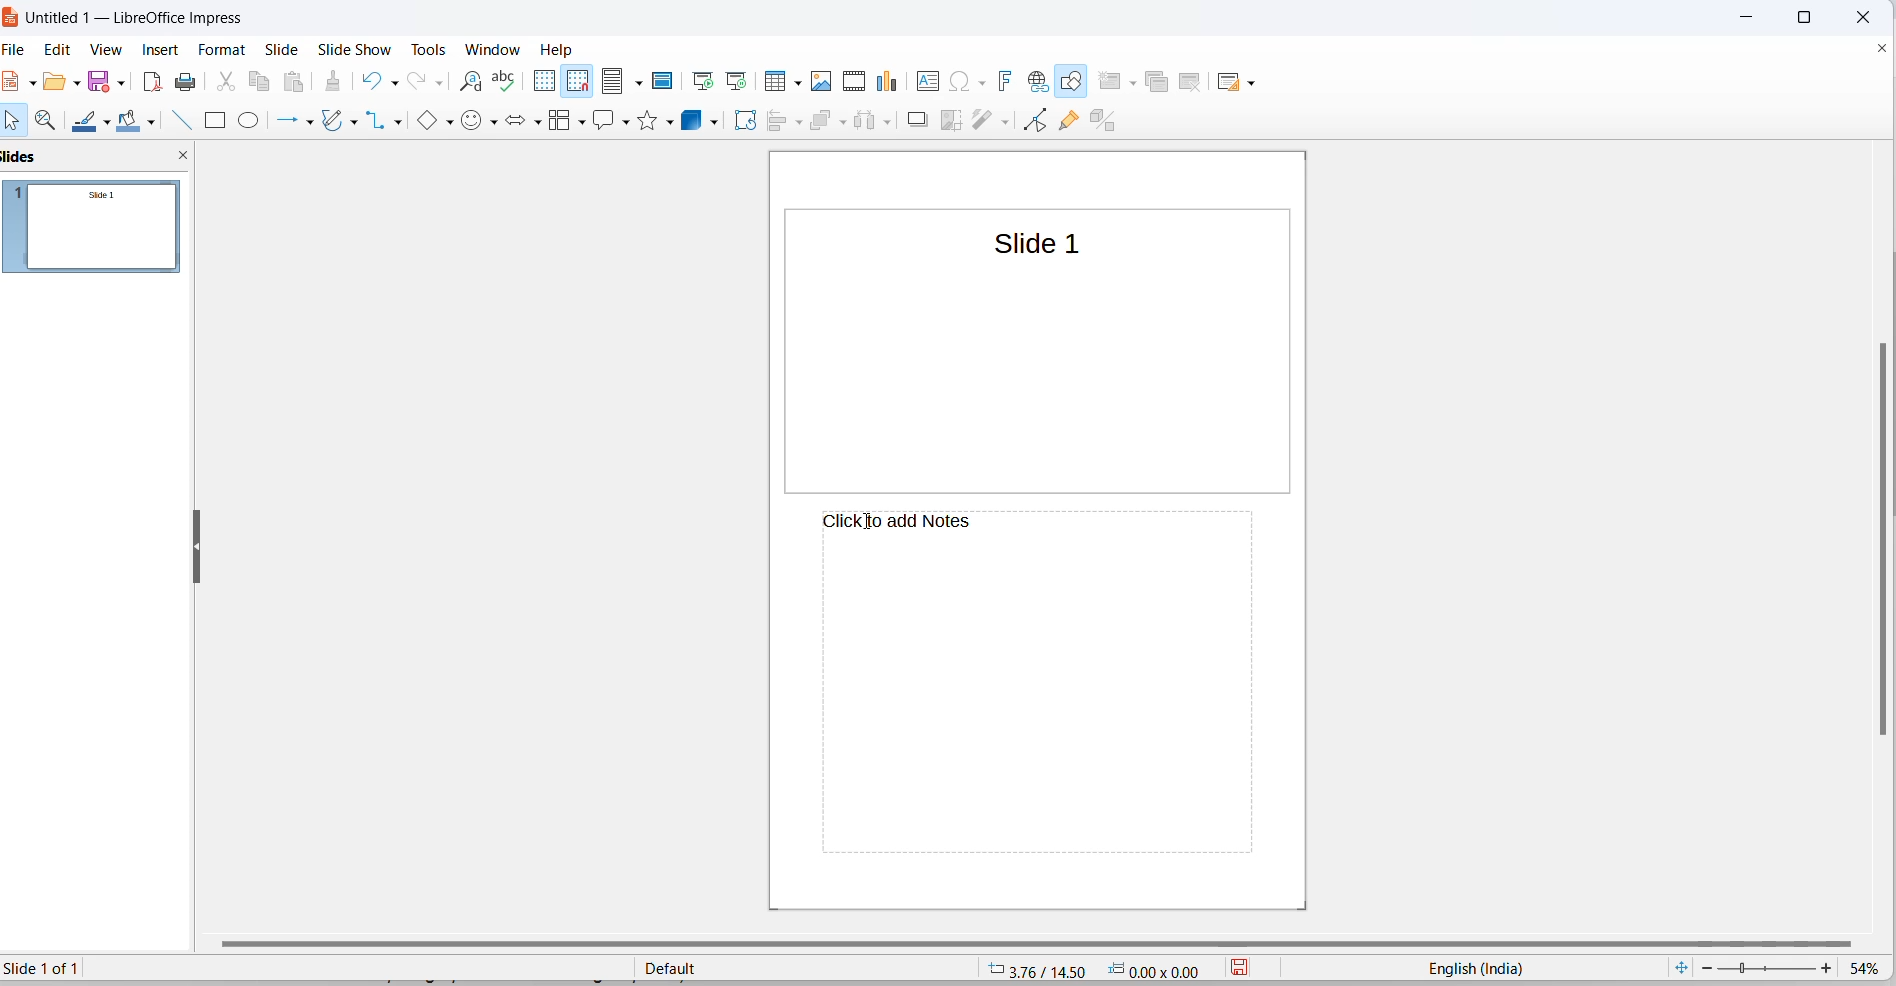 The height and width of the screenshot is (986, 1896). I want to click on cut, so click(226, 82).